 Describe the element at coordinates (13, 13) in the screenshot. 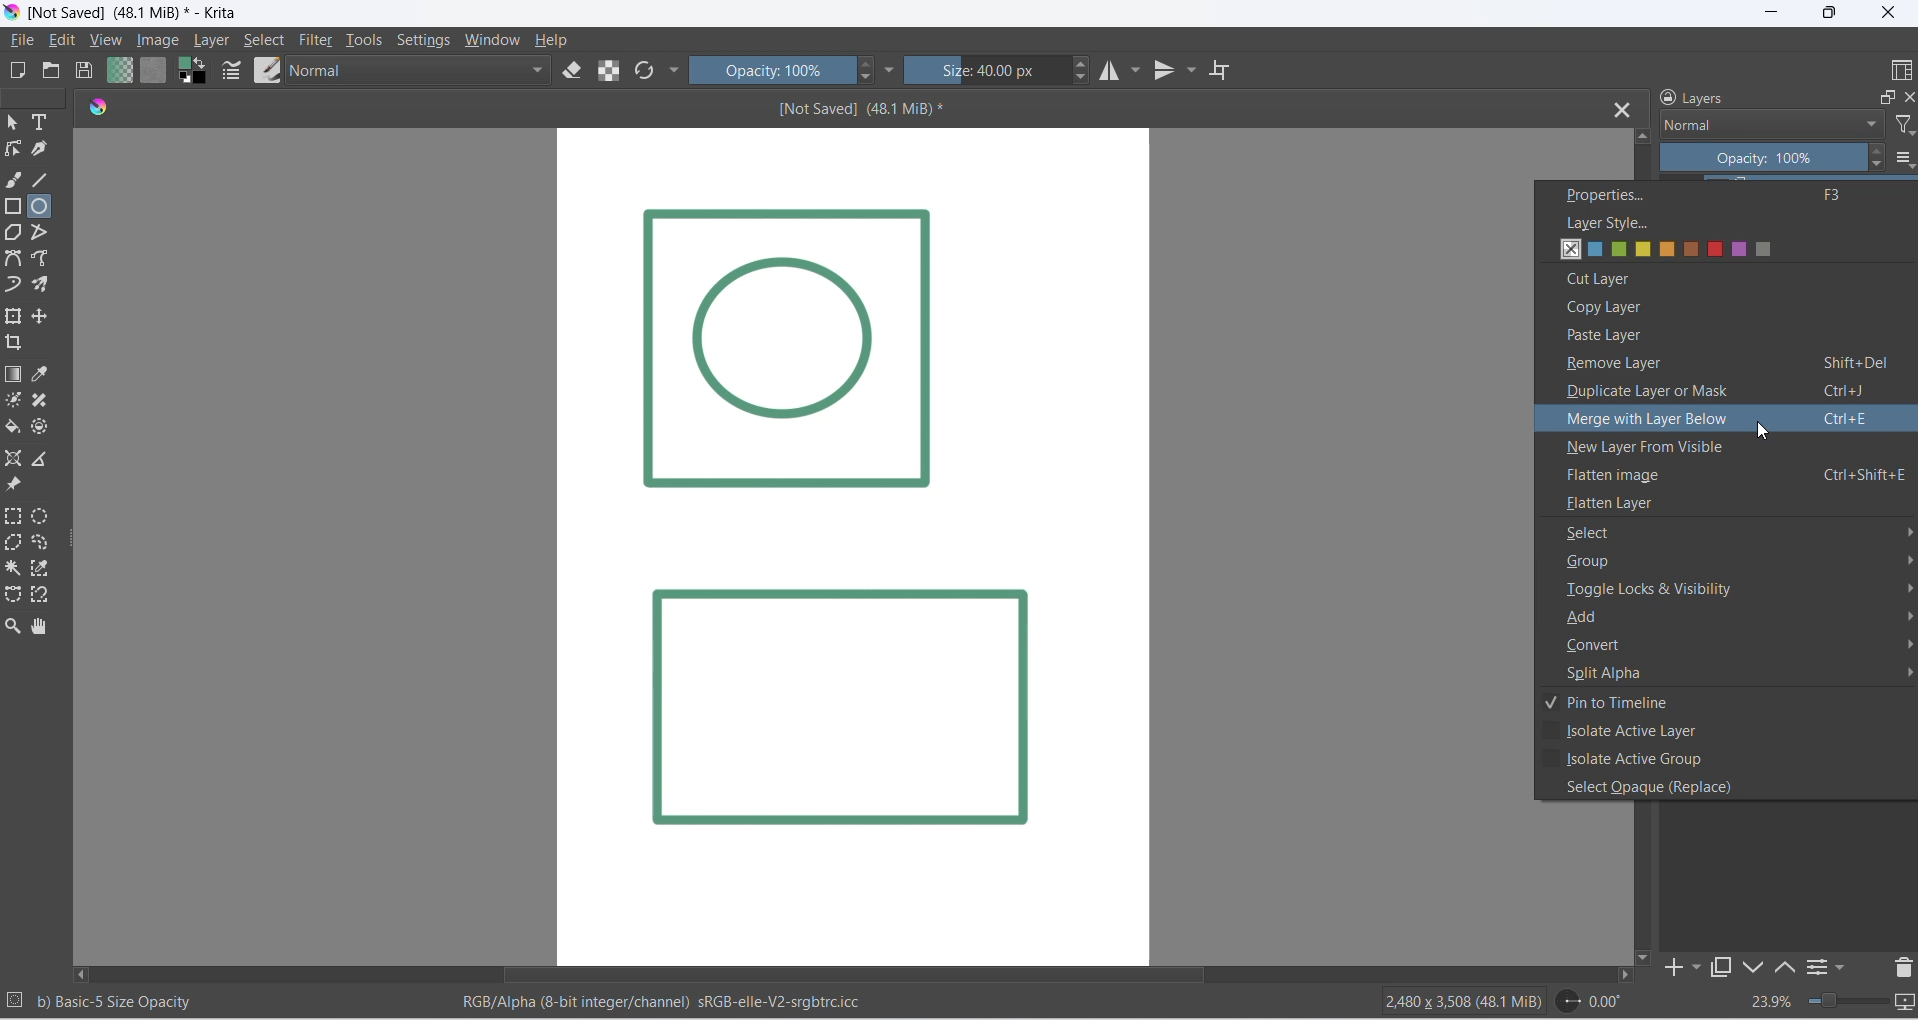

I see `app icon` at that location.